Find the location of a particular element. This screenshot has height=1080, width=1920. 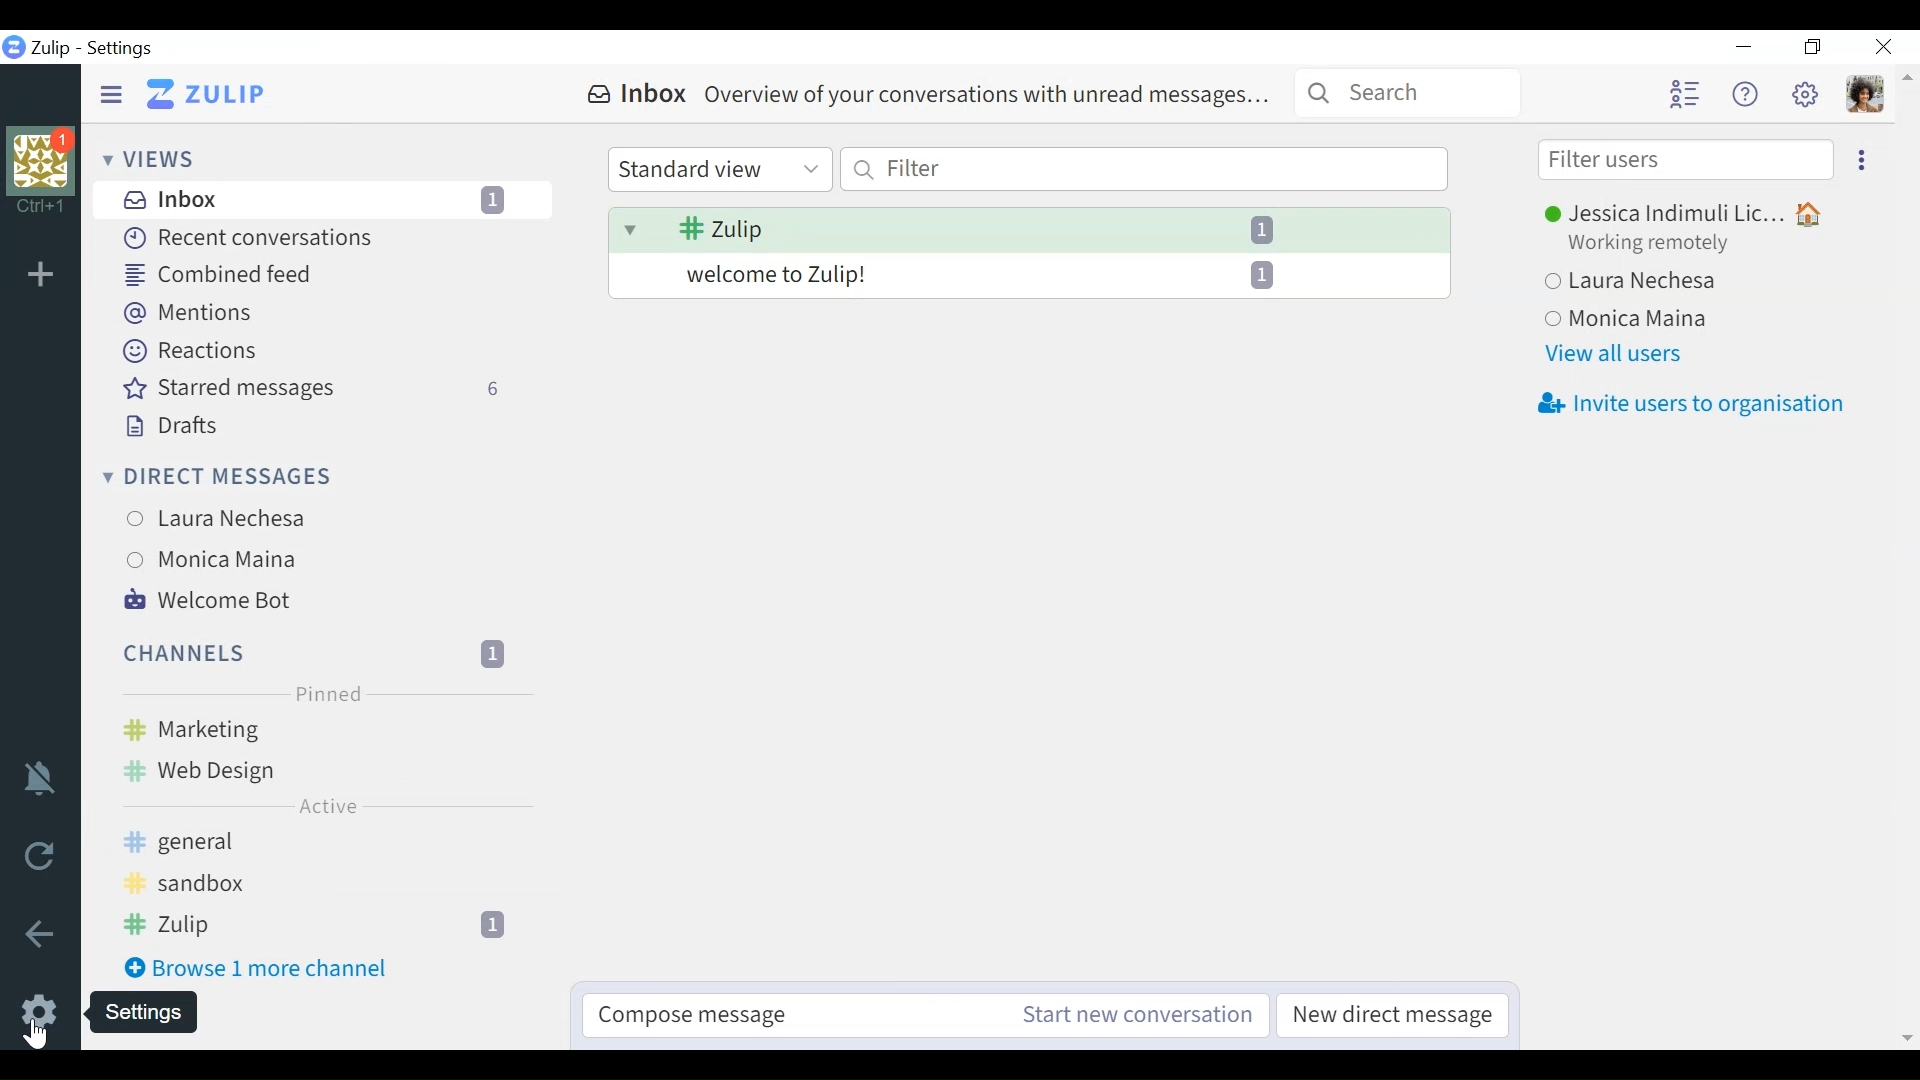

User is located at coordinates (1624, 317).